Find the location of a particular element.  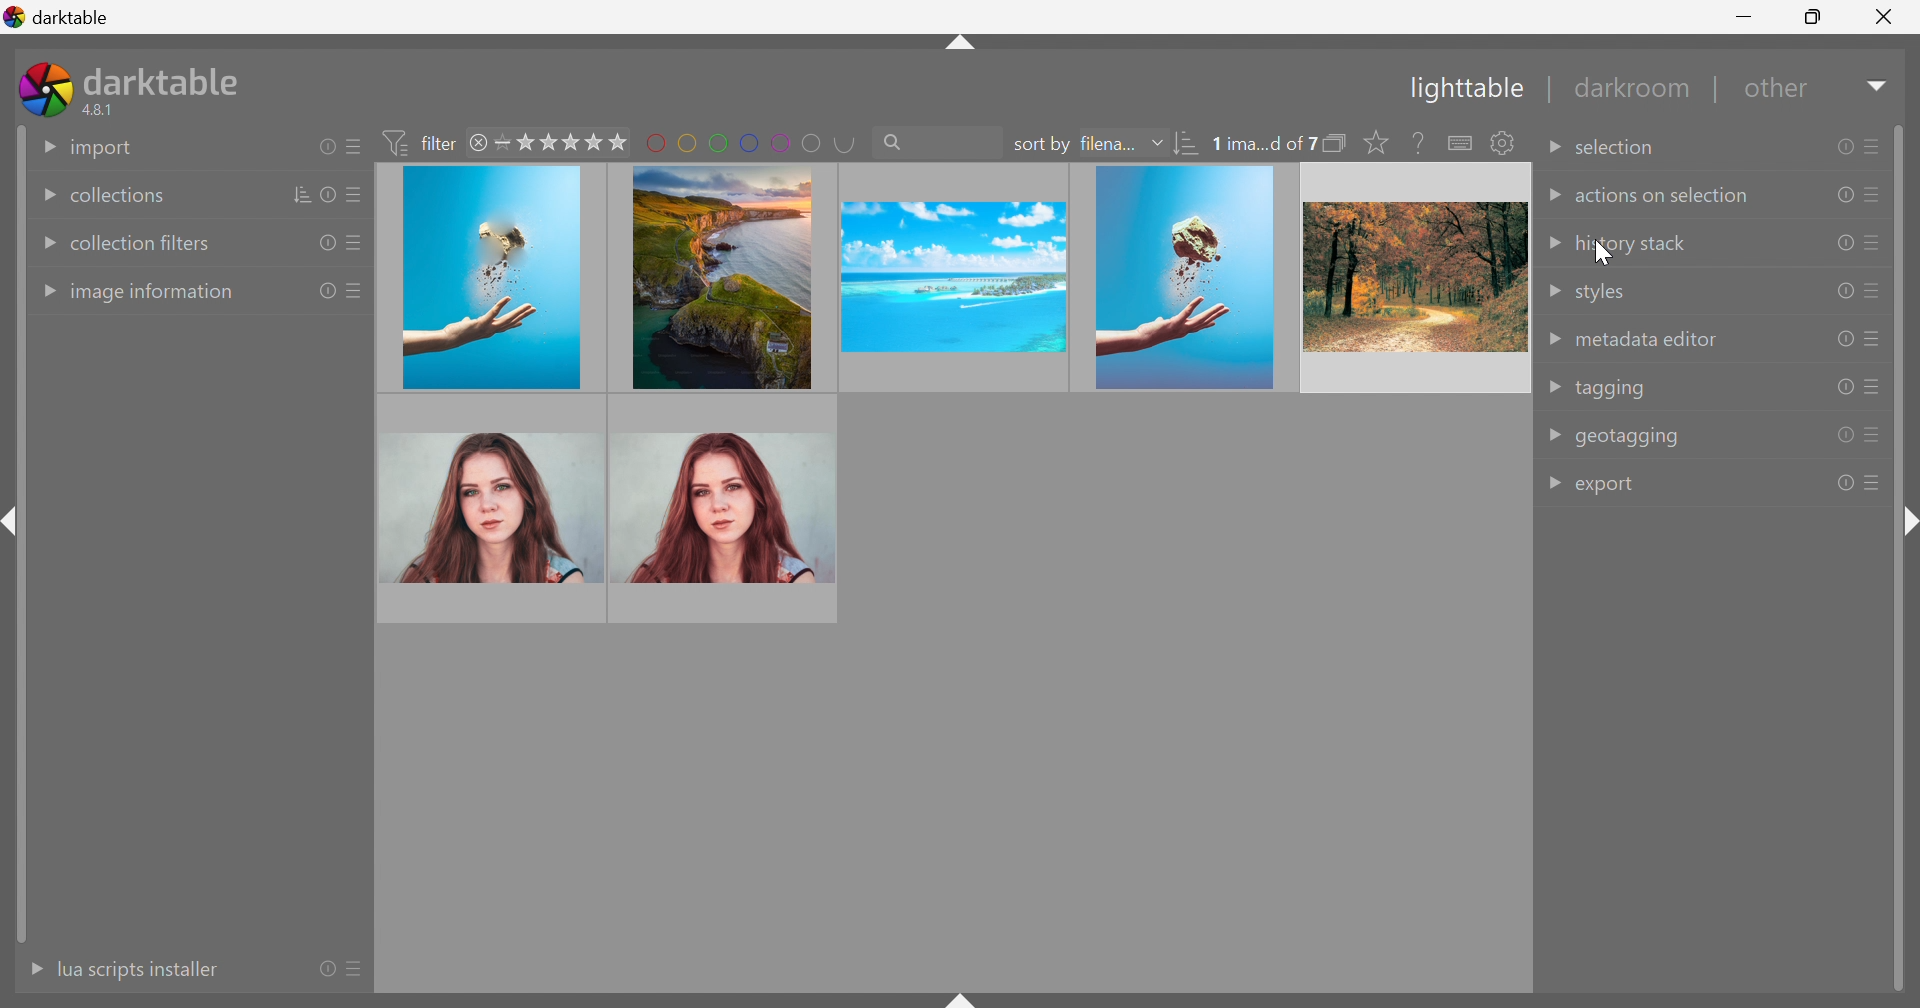

image is located at coordinates (1413, 277).